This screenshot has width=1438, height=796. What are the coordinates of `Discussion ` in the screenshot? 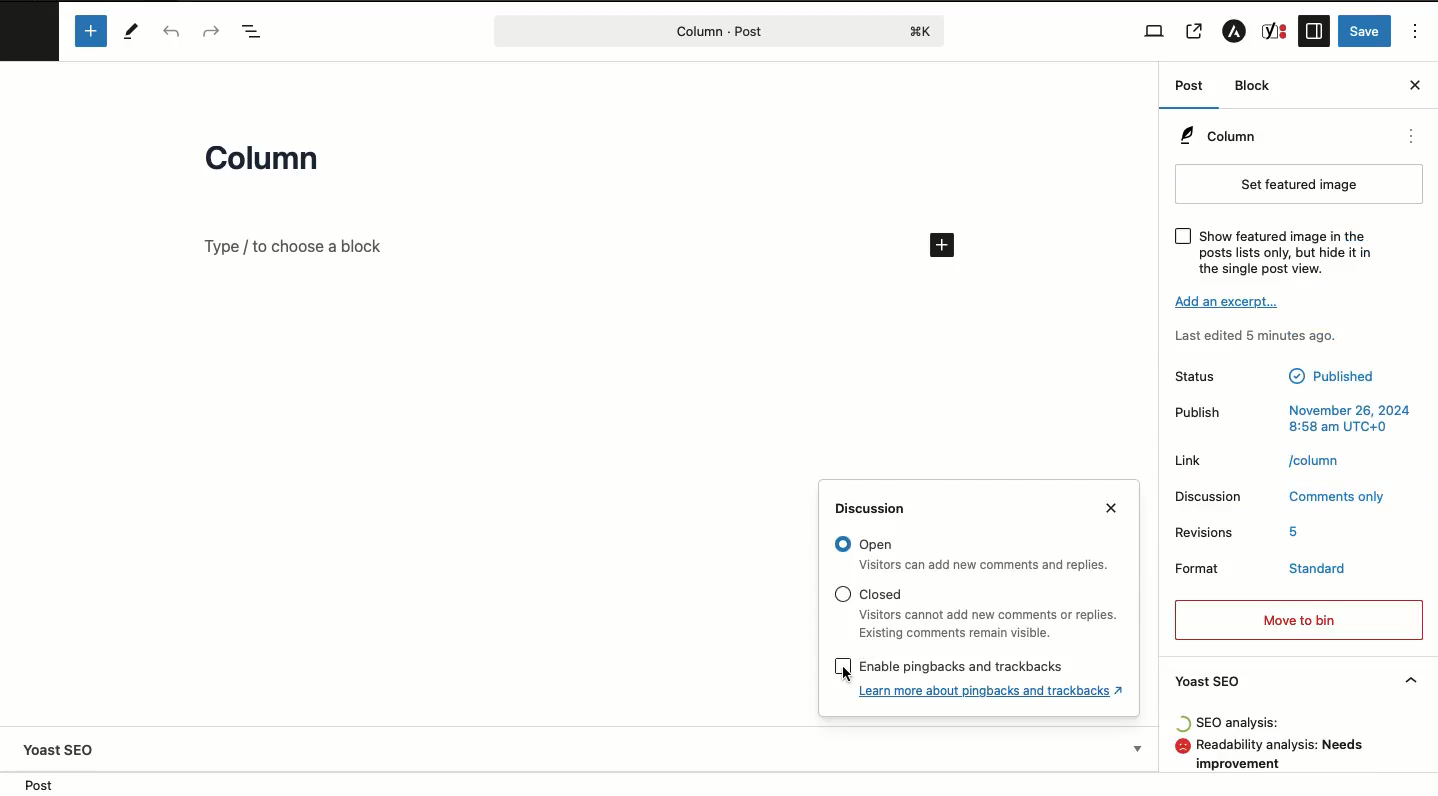 It's located at (1210, 496).